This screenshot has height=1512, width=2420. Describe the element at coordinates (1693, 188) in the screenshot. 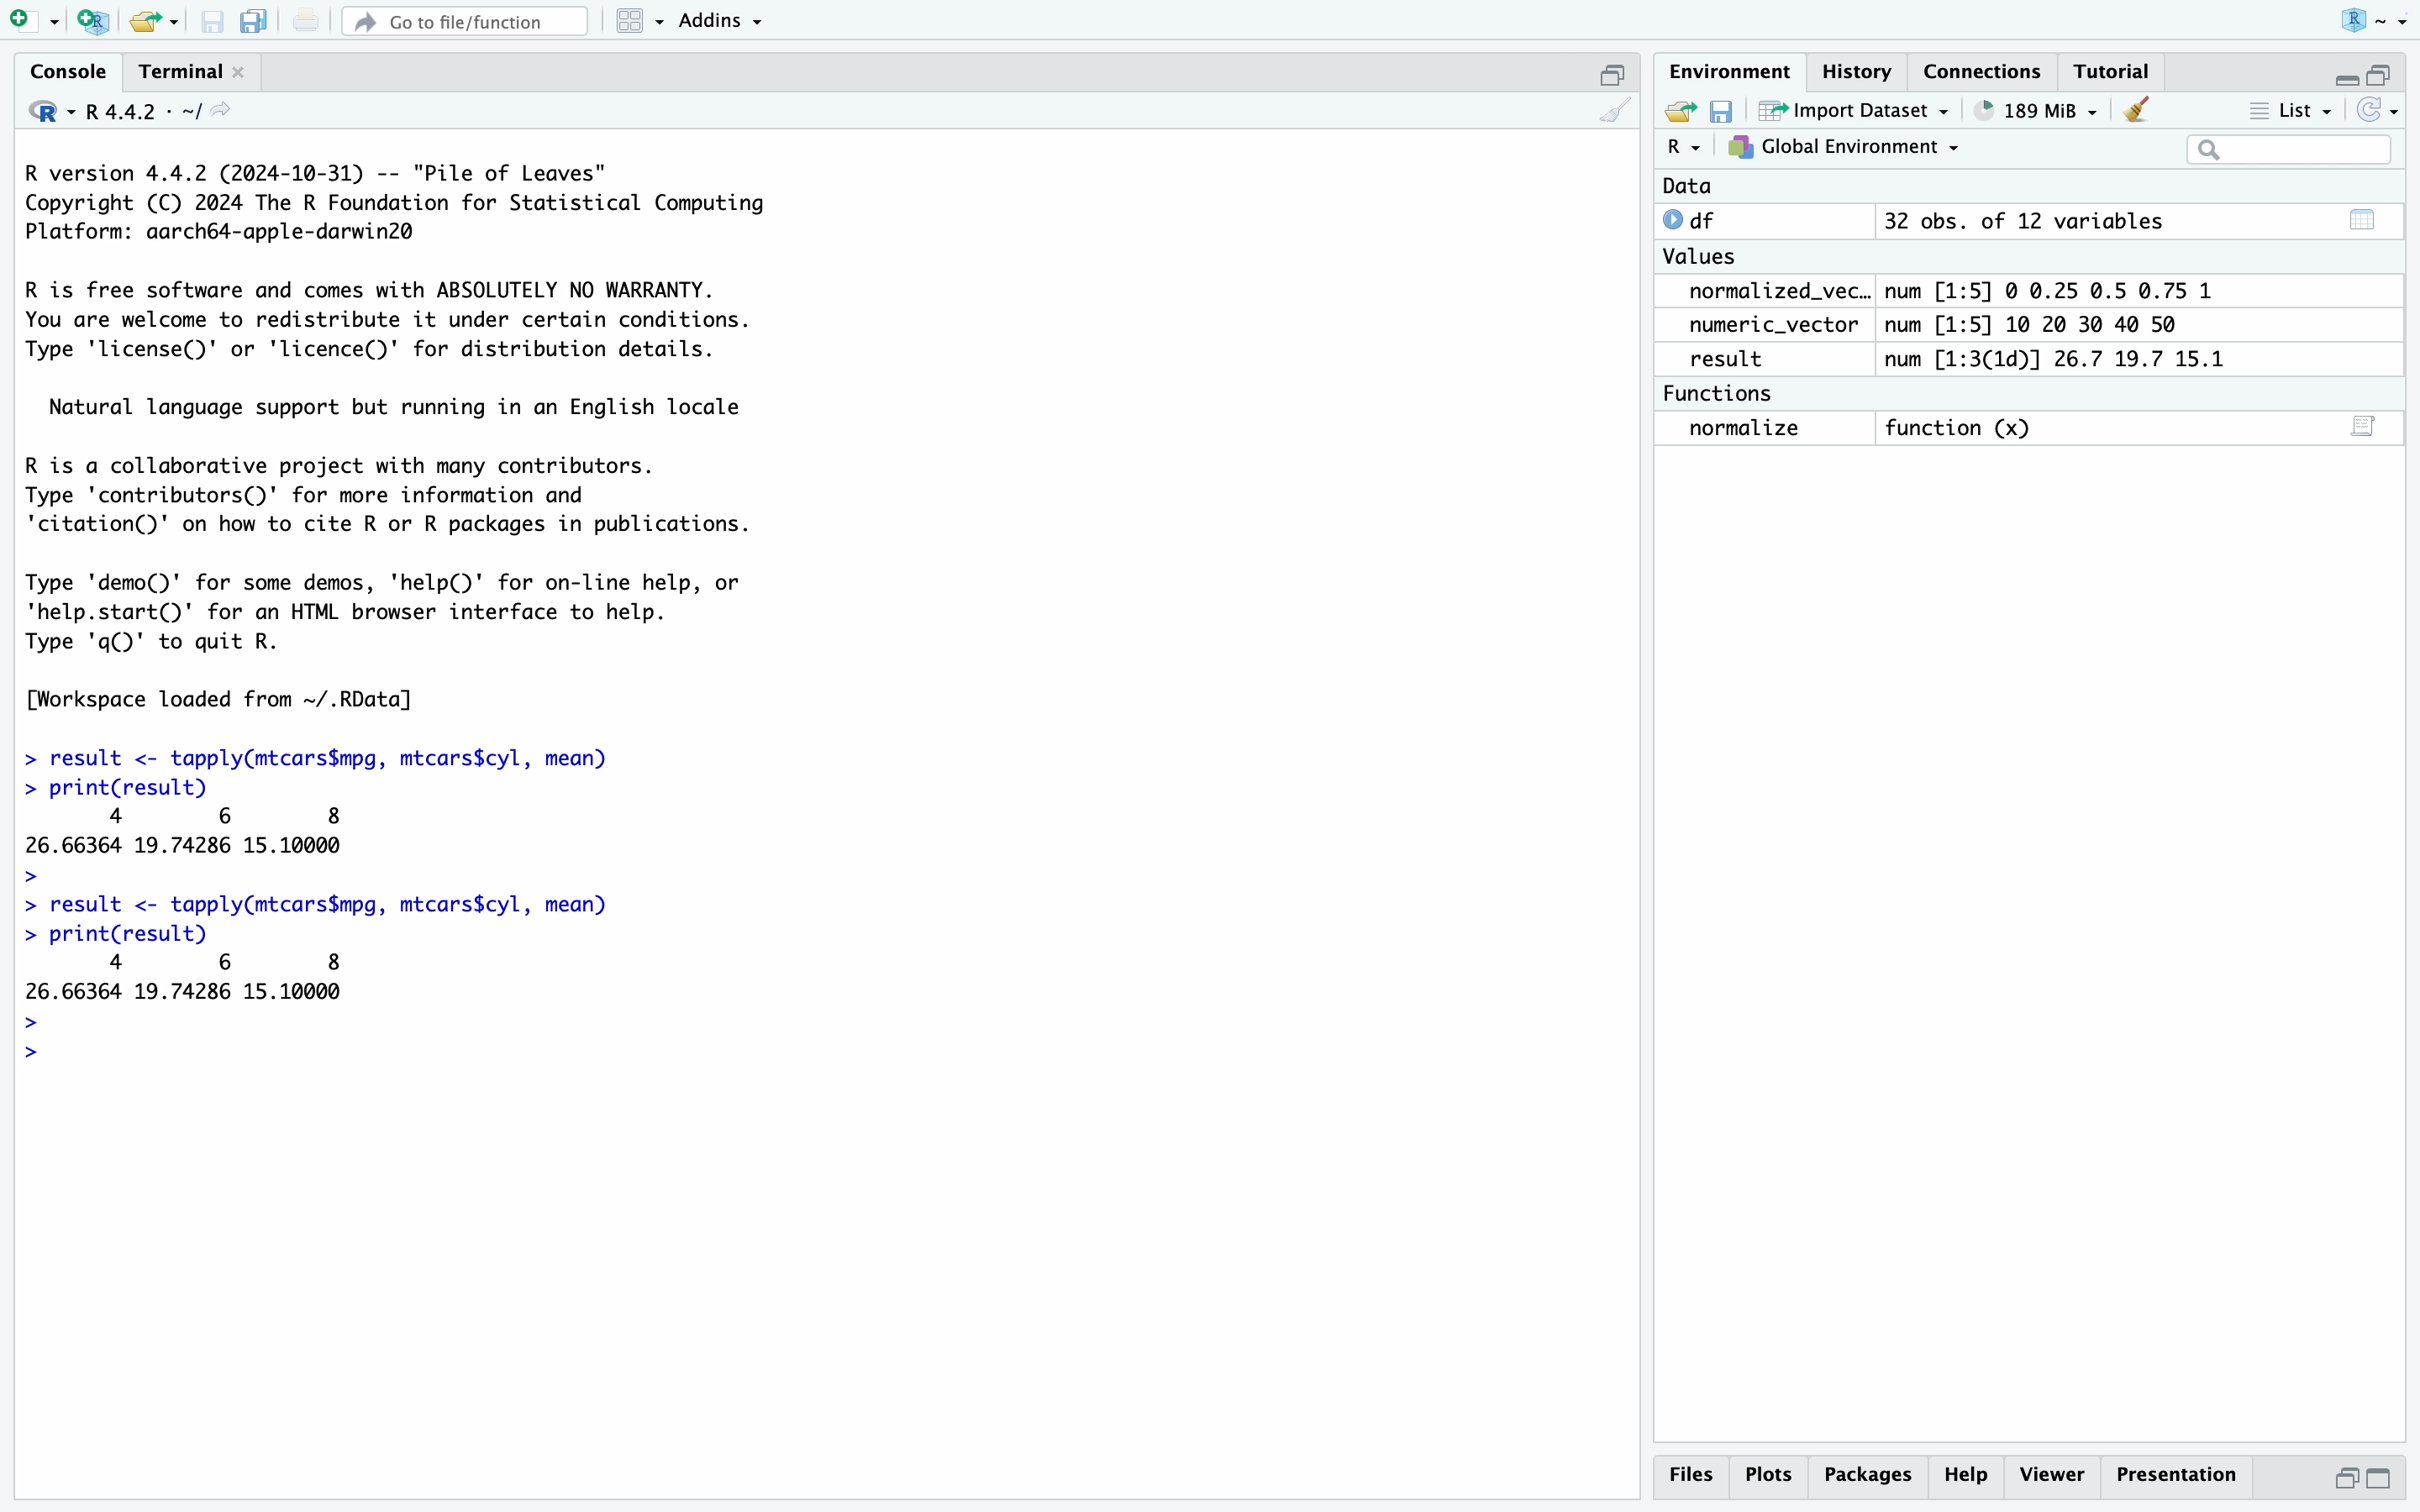

I see `Data` at that location.